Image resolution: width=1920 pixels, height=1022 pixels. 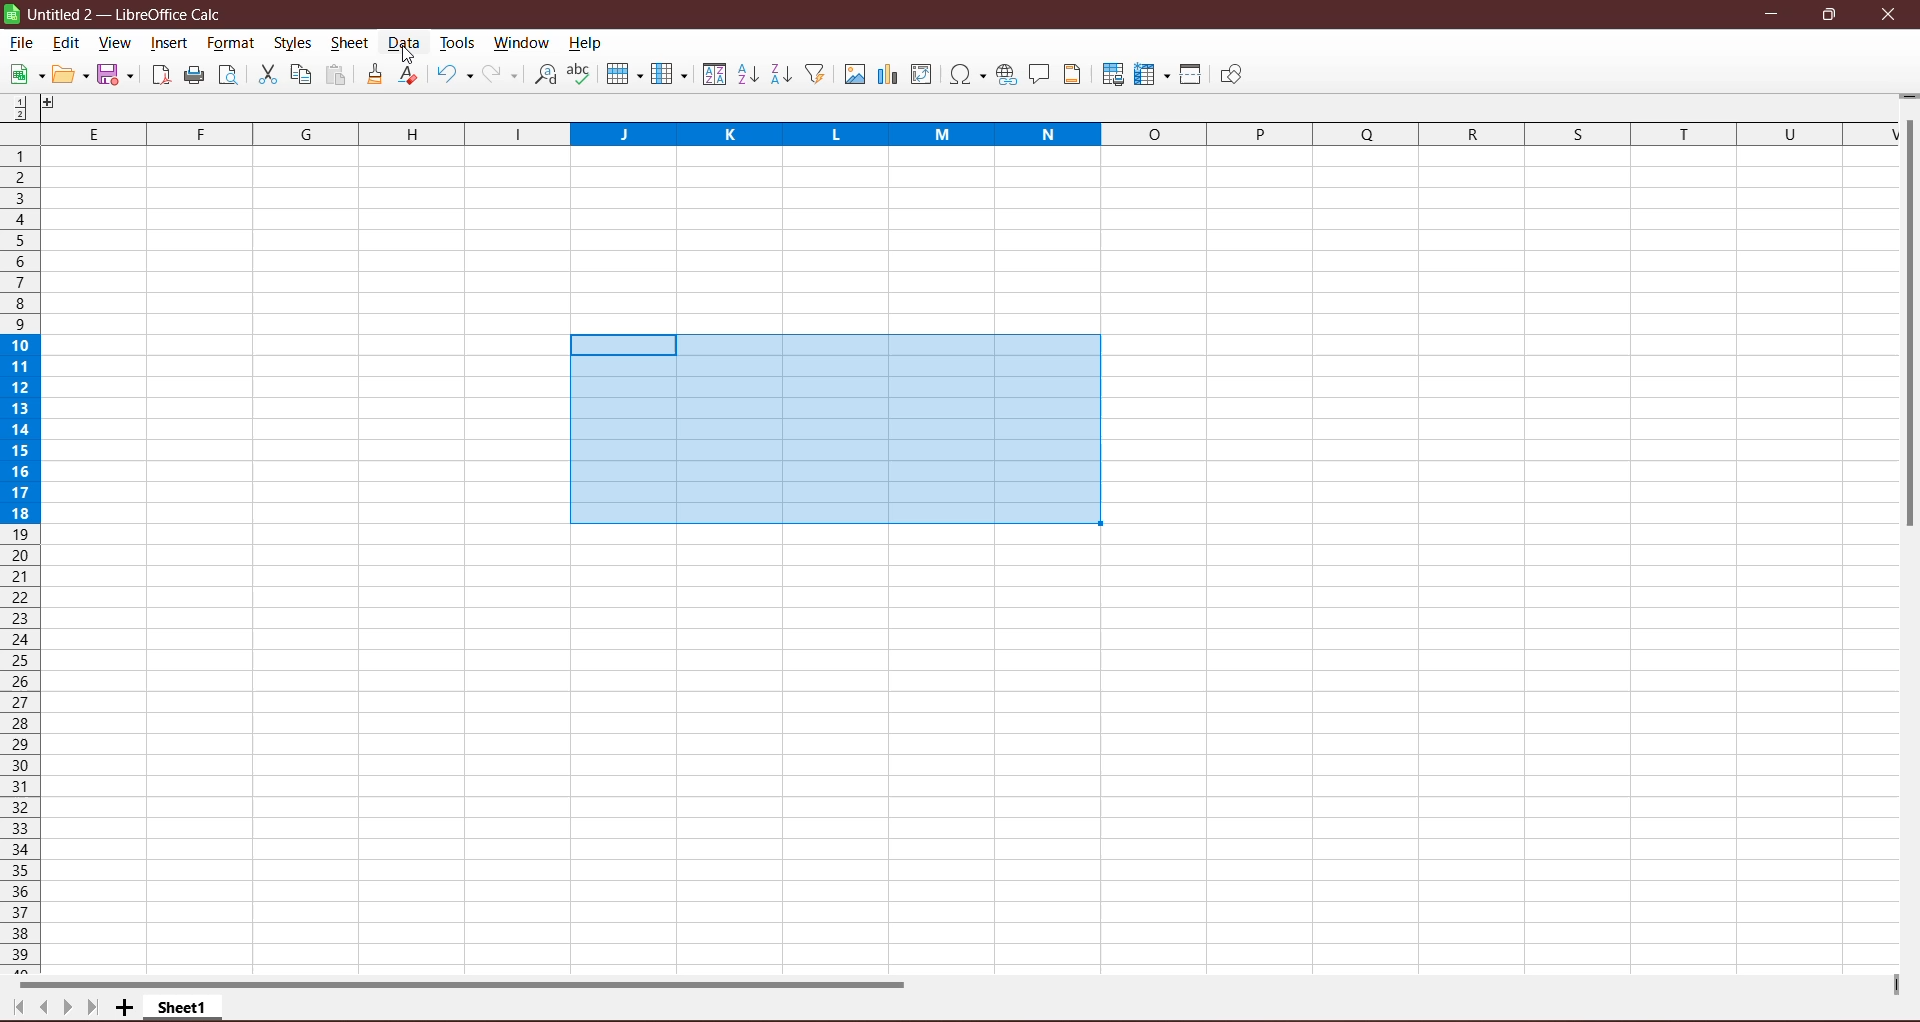 What do you see at coordinates (1828, 14) in the screenshot?
I see `Restore Down` at bounding box center [1828, 14].